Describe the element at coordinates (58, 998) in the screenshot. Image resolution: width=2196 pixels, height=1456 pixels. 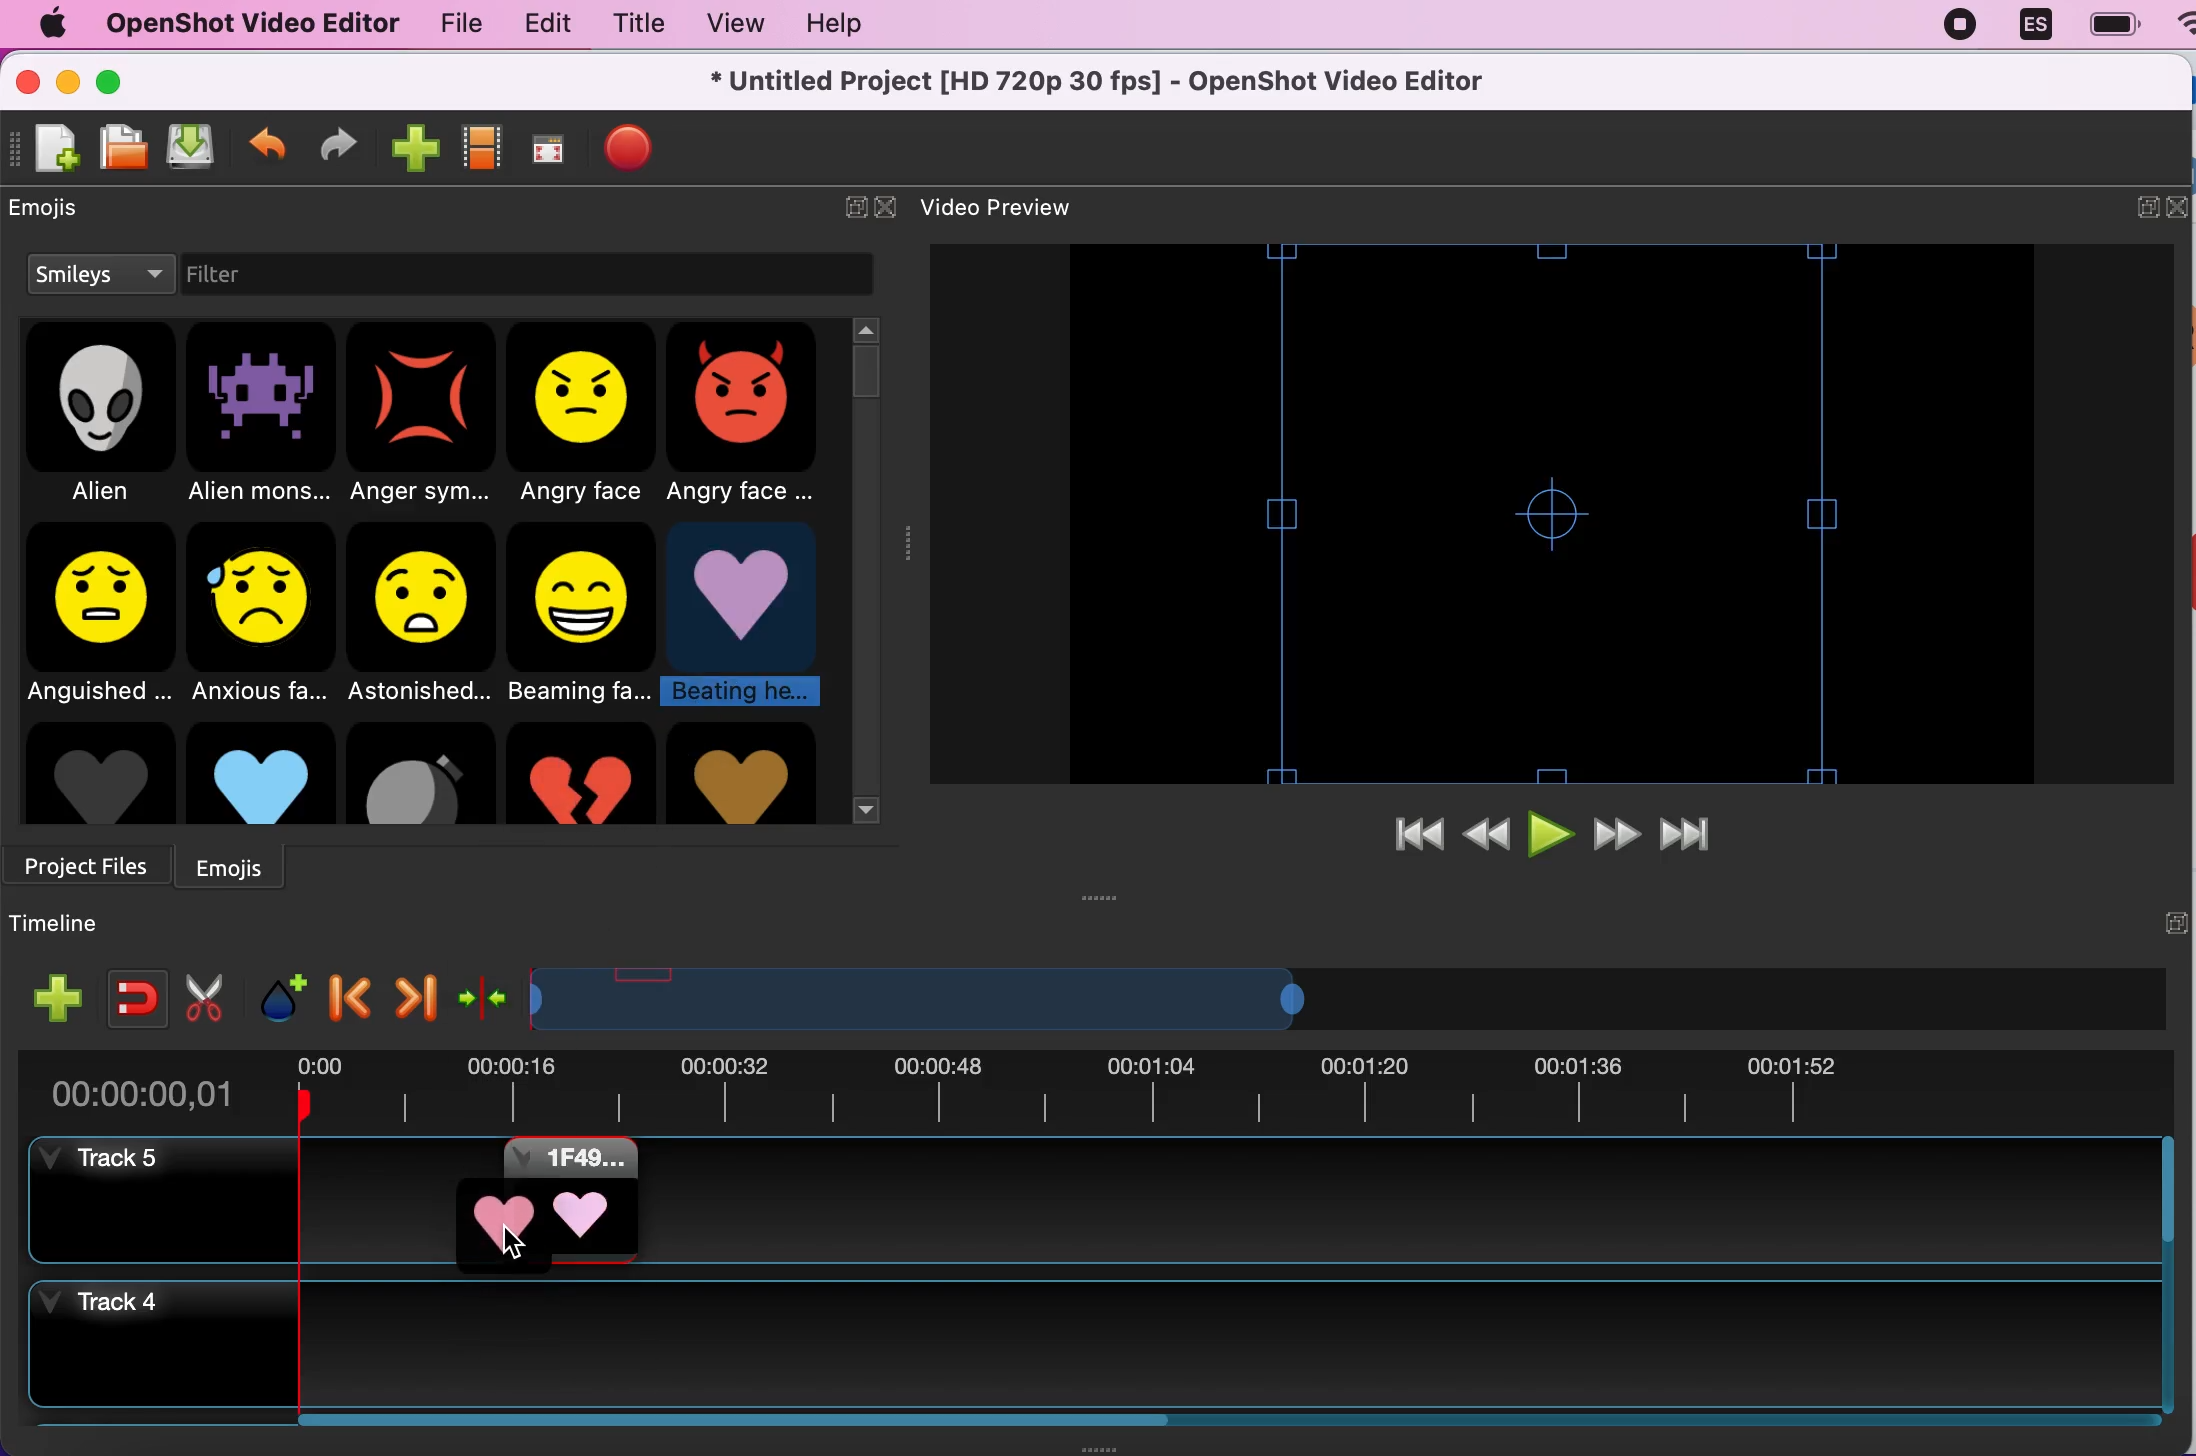
I see `add track` at that location.